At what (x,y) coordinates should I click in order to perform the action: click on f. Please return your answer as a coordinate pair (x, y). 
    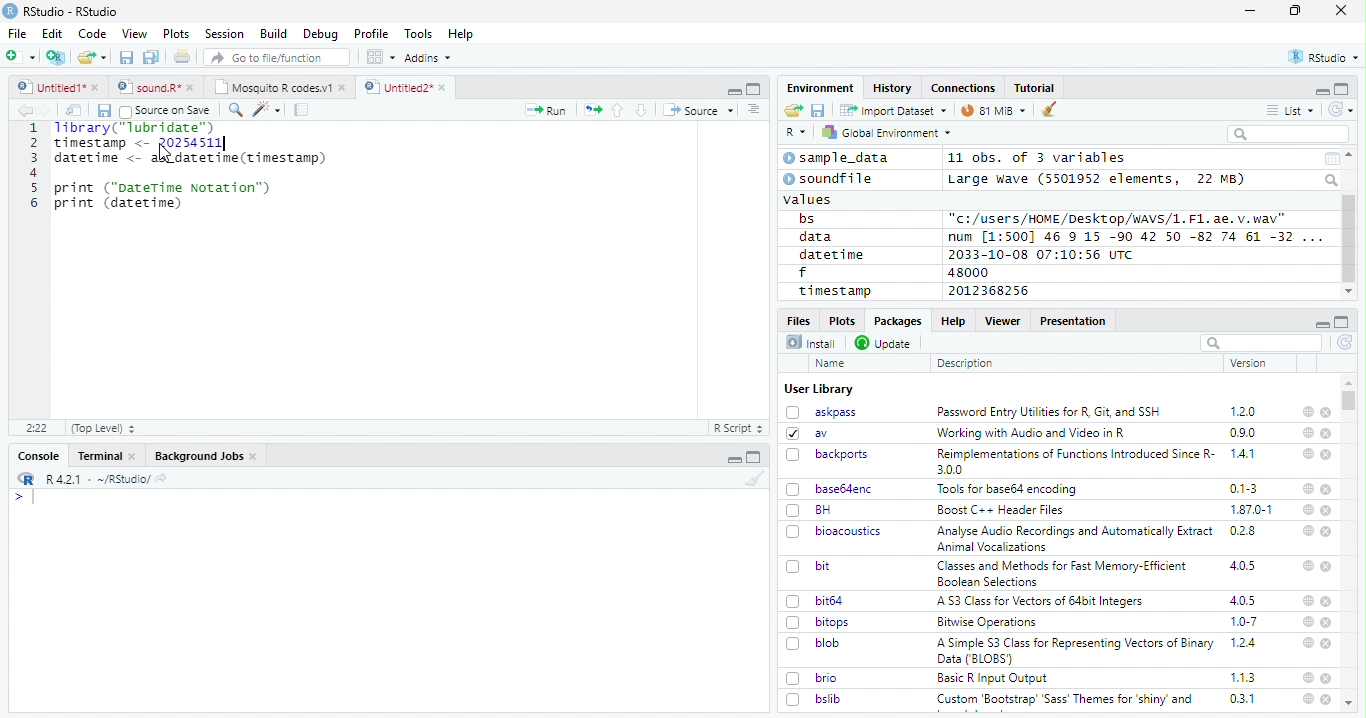
    Looking at the image, I should click on (803, 273).